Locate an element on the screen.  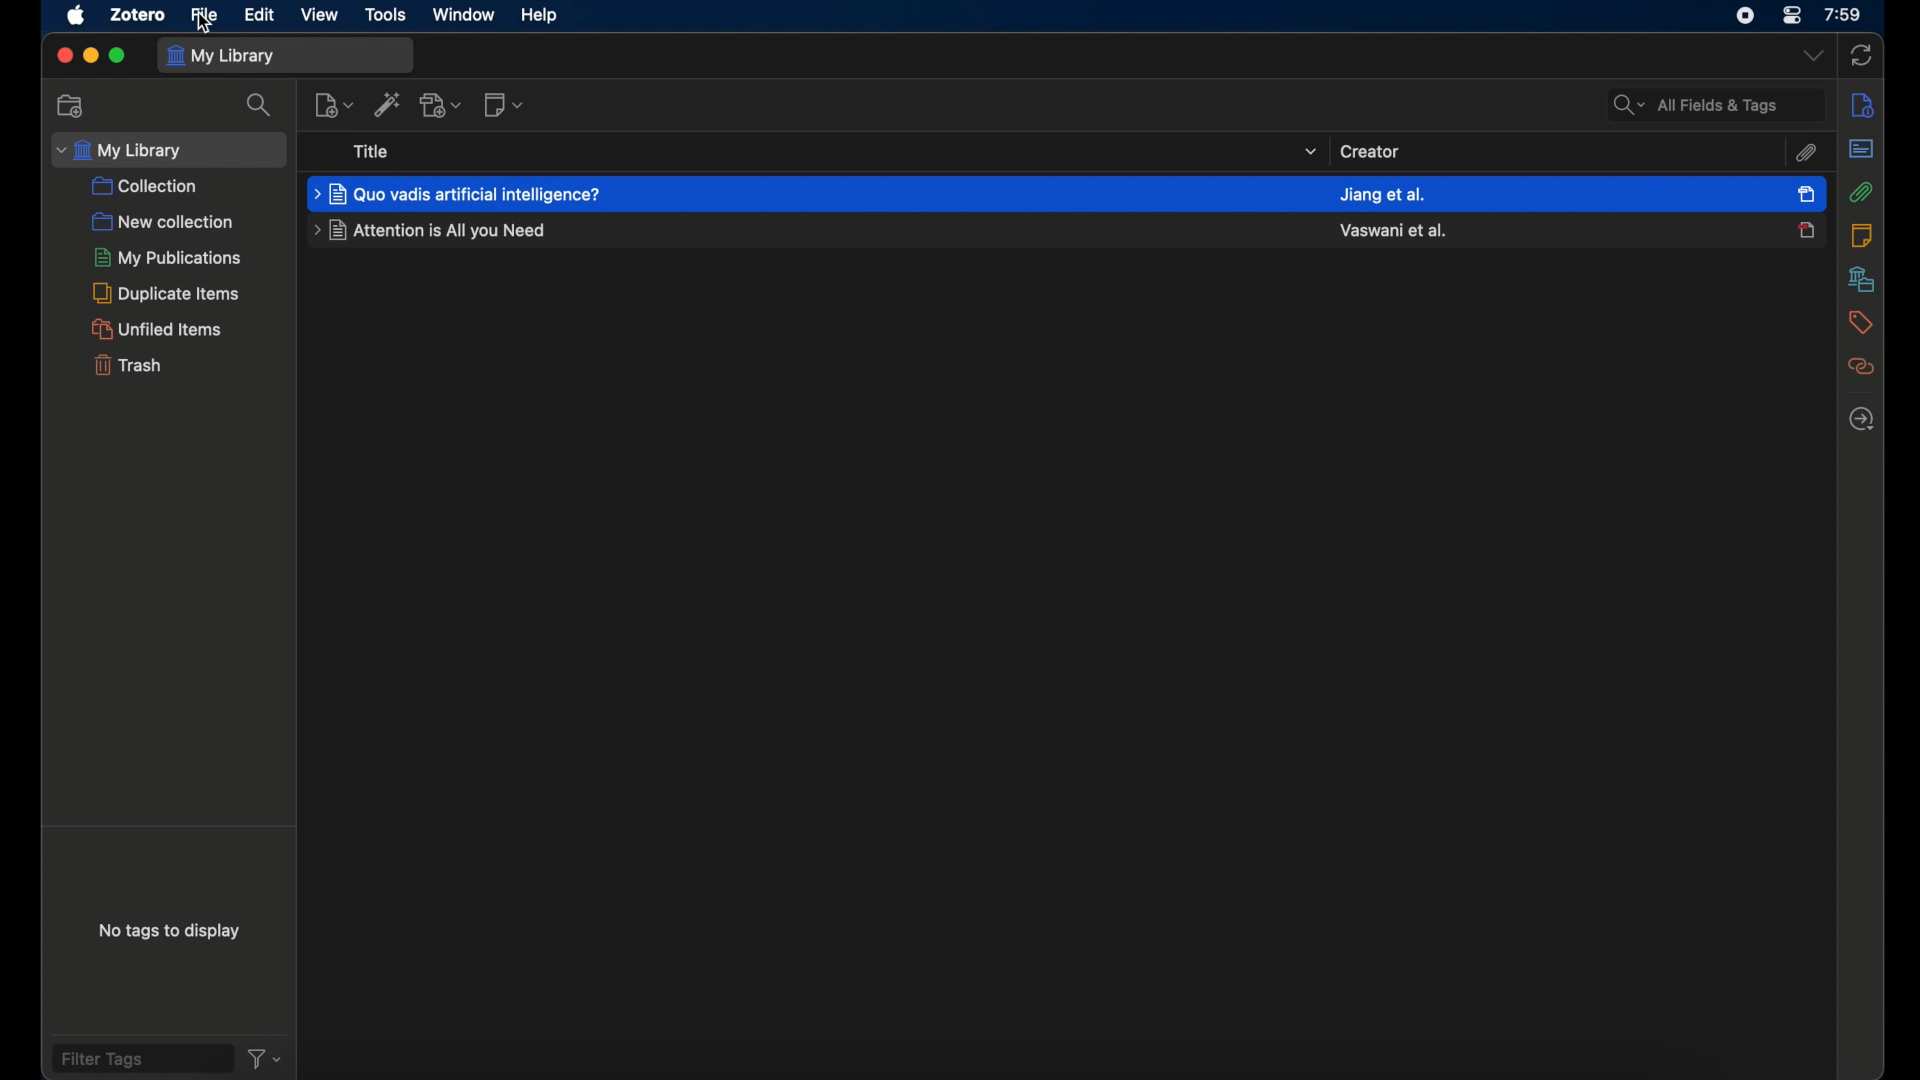
related is located at coordinates (1859, 368).